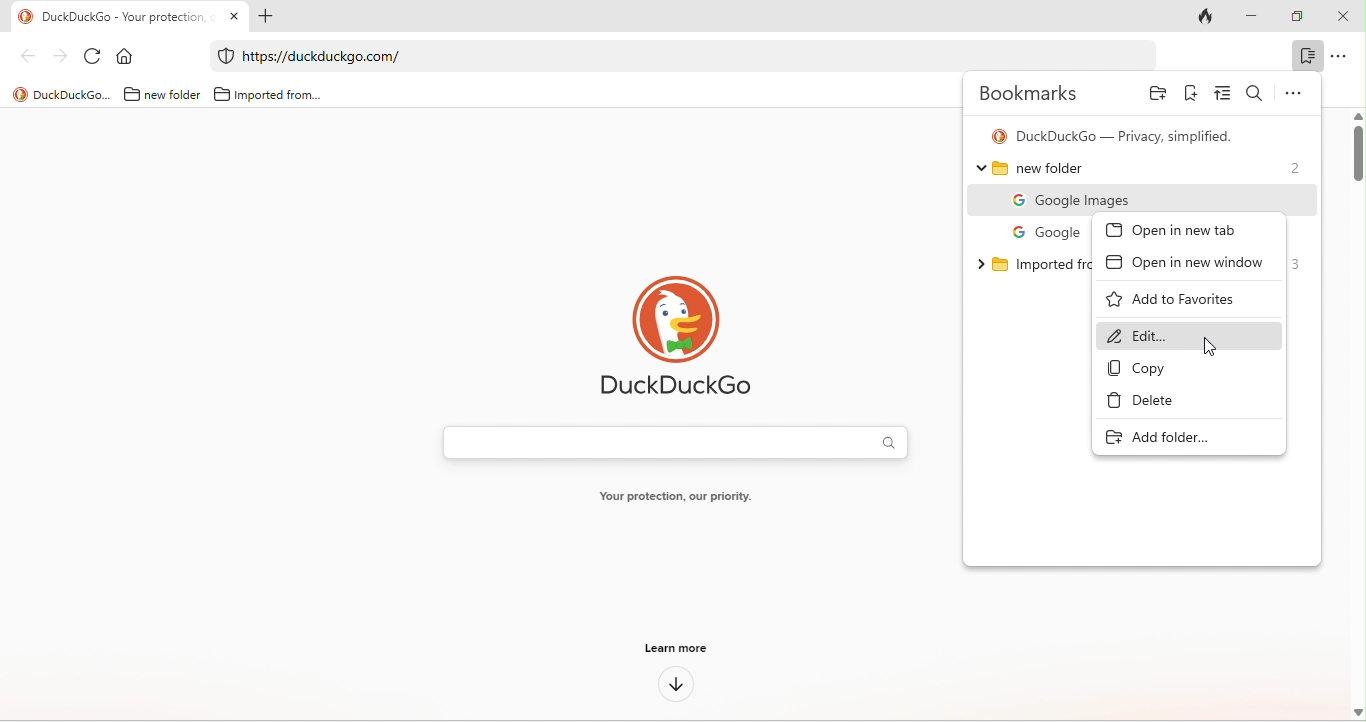 Image resolution: width=1366 pixels, height=722 pixels. What do you see at coordinates (675, 687) in the screenshot?
I see `down arrow` at bounding box center [675, 687].